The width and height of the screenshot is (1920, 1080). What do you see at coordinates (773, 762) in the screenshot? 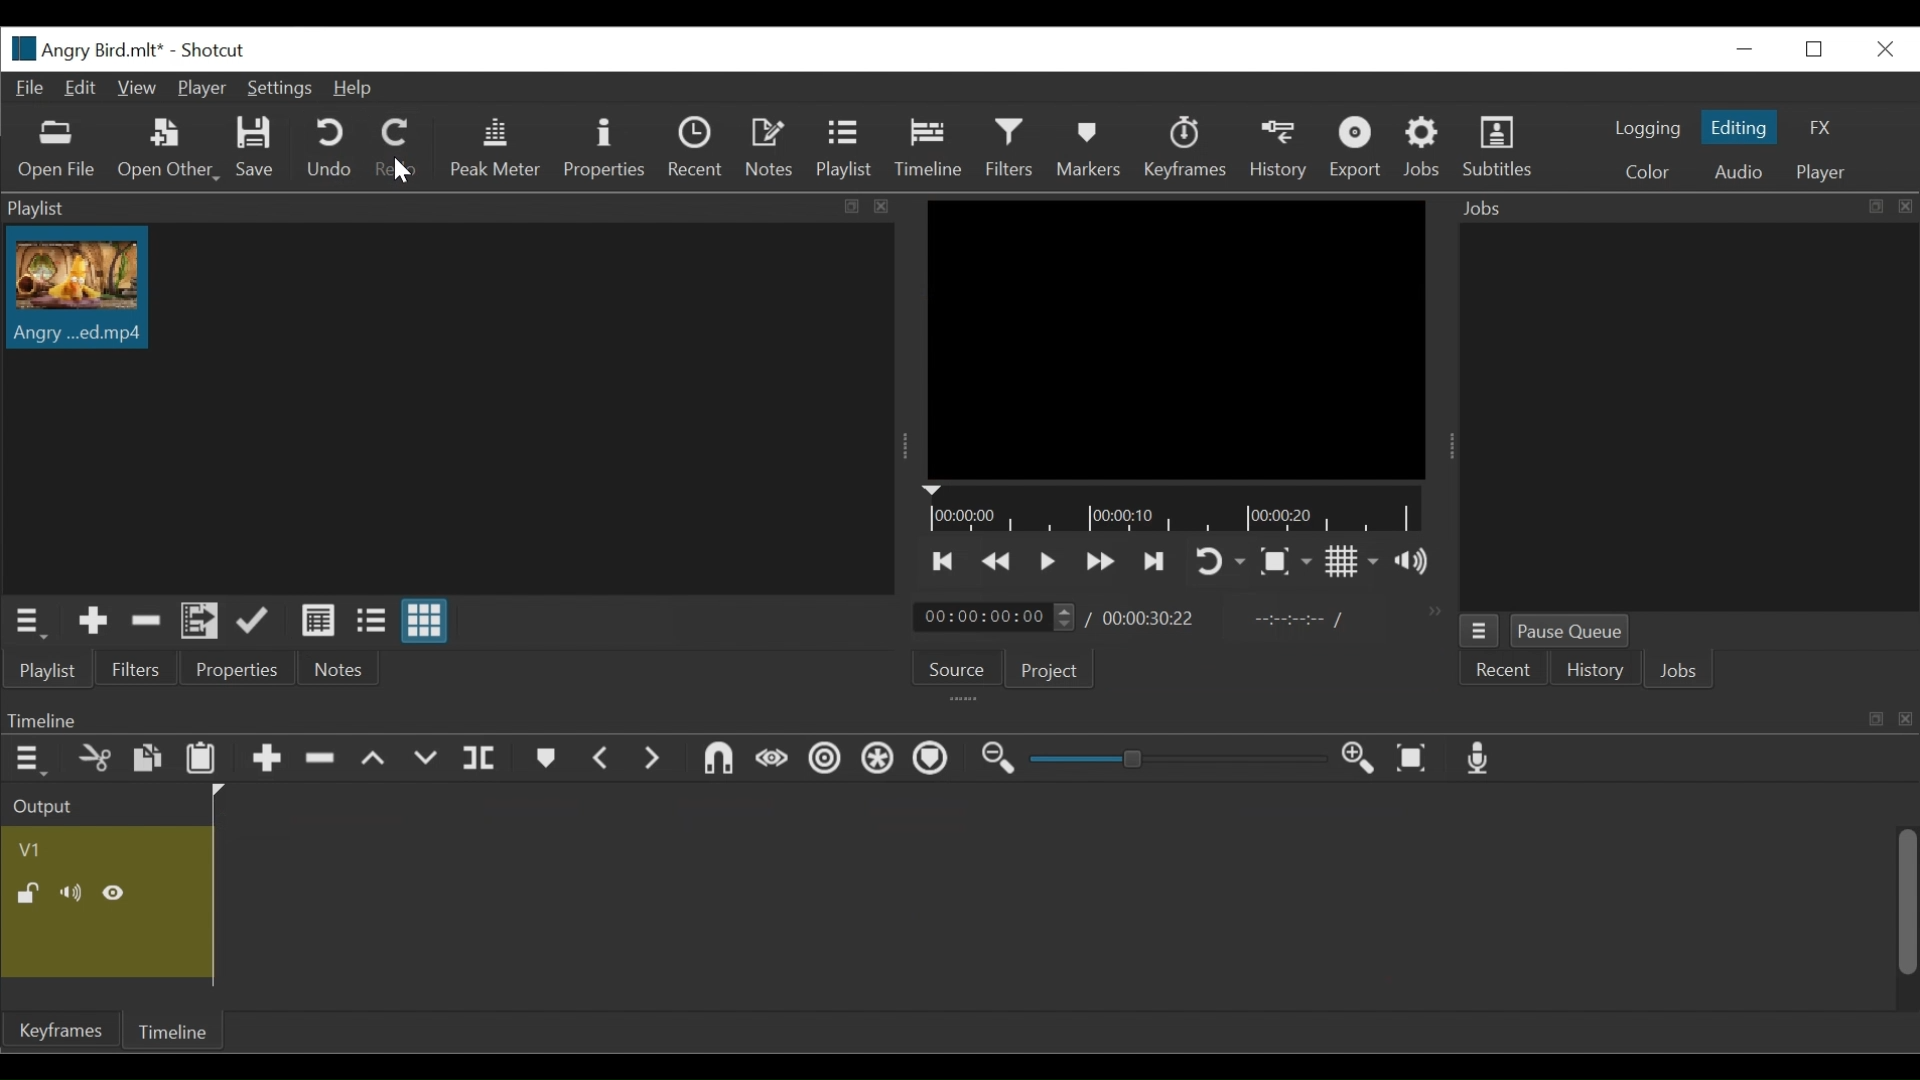
I see `Scrub while dragging` at bounding box center [773, 762].